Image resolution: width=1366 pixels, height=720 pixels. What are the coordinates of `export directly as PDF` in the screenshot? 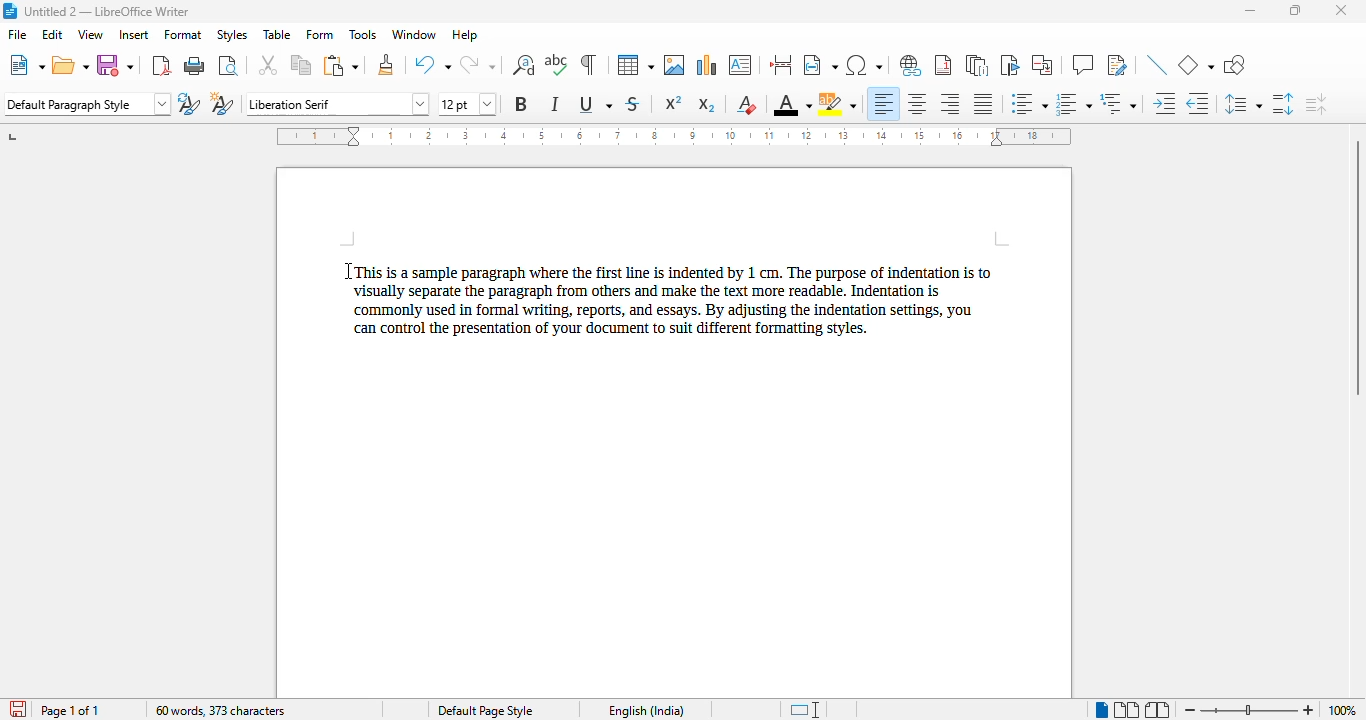 It's located at (162, 65).